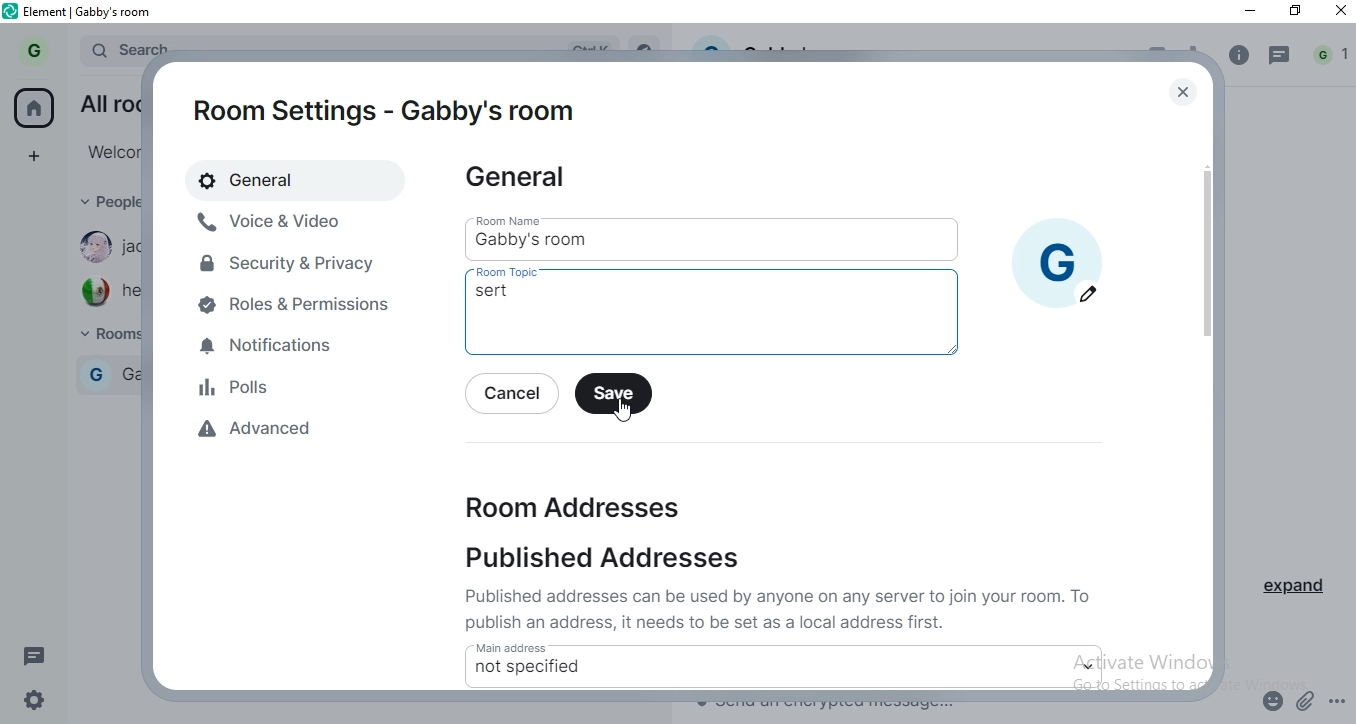 The width and height of the screenshot is (1356, 724). Describe the element at coordinates (93, 11) in the screenshot. I see `element` at that location.